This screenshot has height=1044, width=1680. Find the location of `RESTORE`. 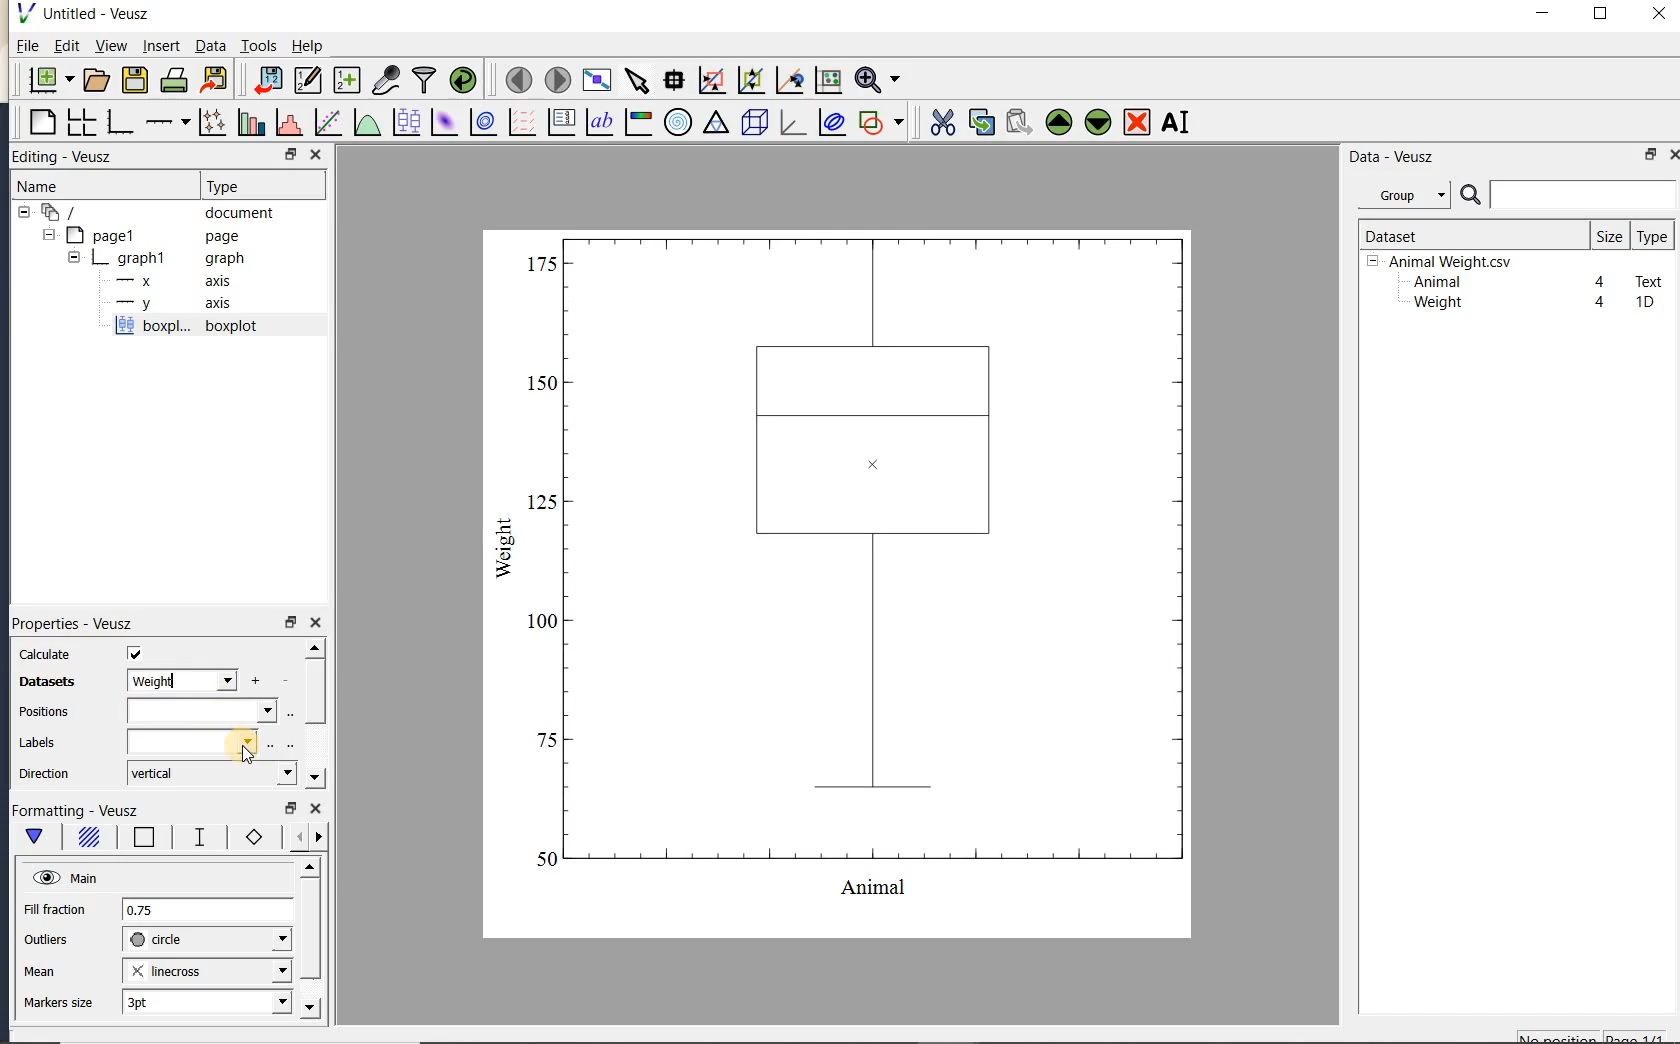

RESTORE is located at coordinates (287, 151).